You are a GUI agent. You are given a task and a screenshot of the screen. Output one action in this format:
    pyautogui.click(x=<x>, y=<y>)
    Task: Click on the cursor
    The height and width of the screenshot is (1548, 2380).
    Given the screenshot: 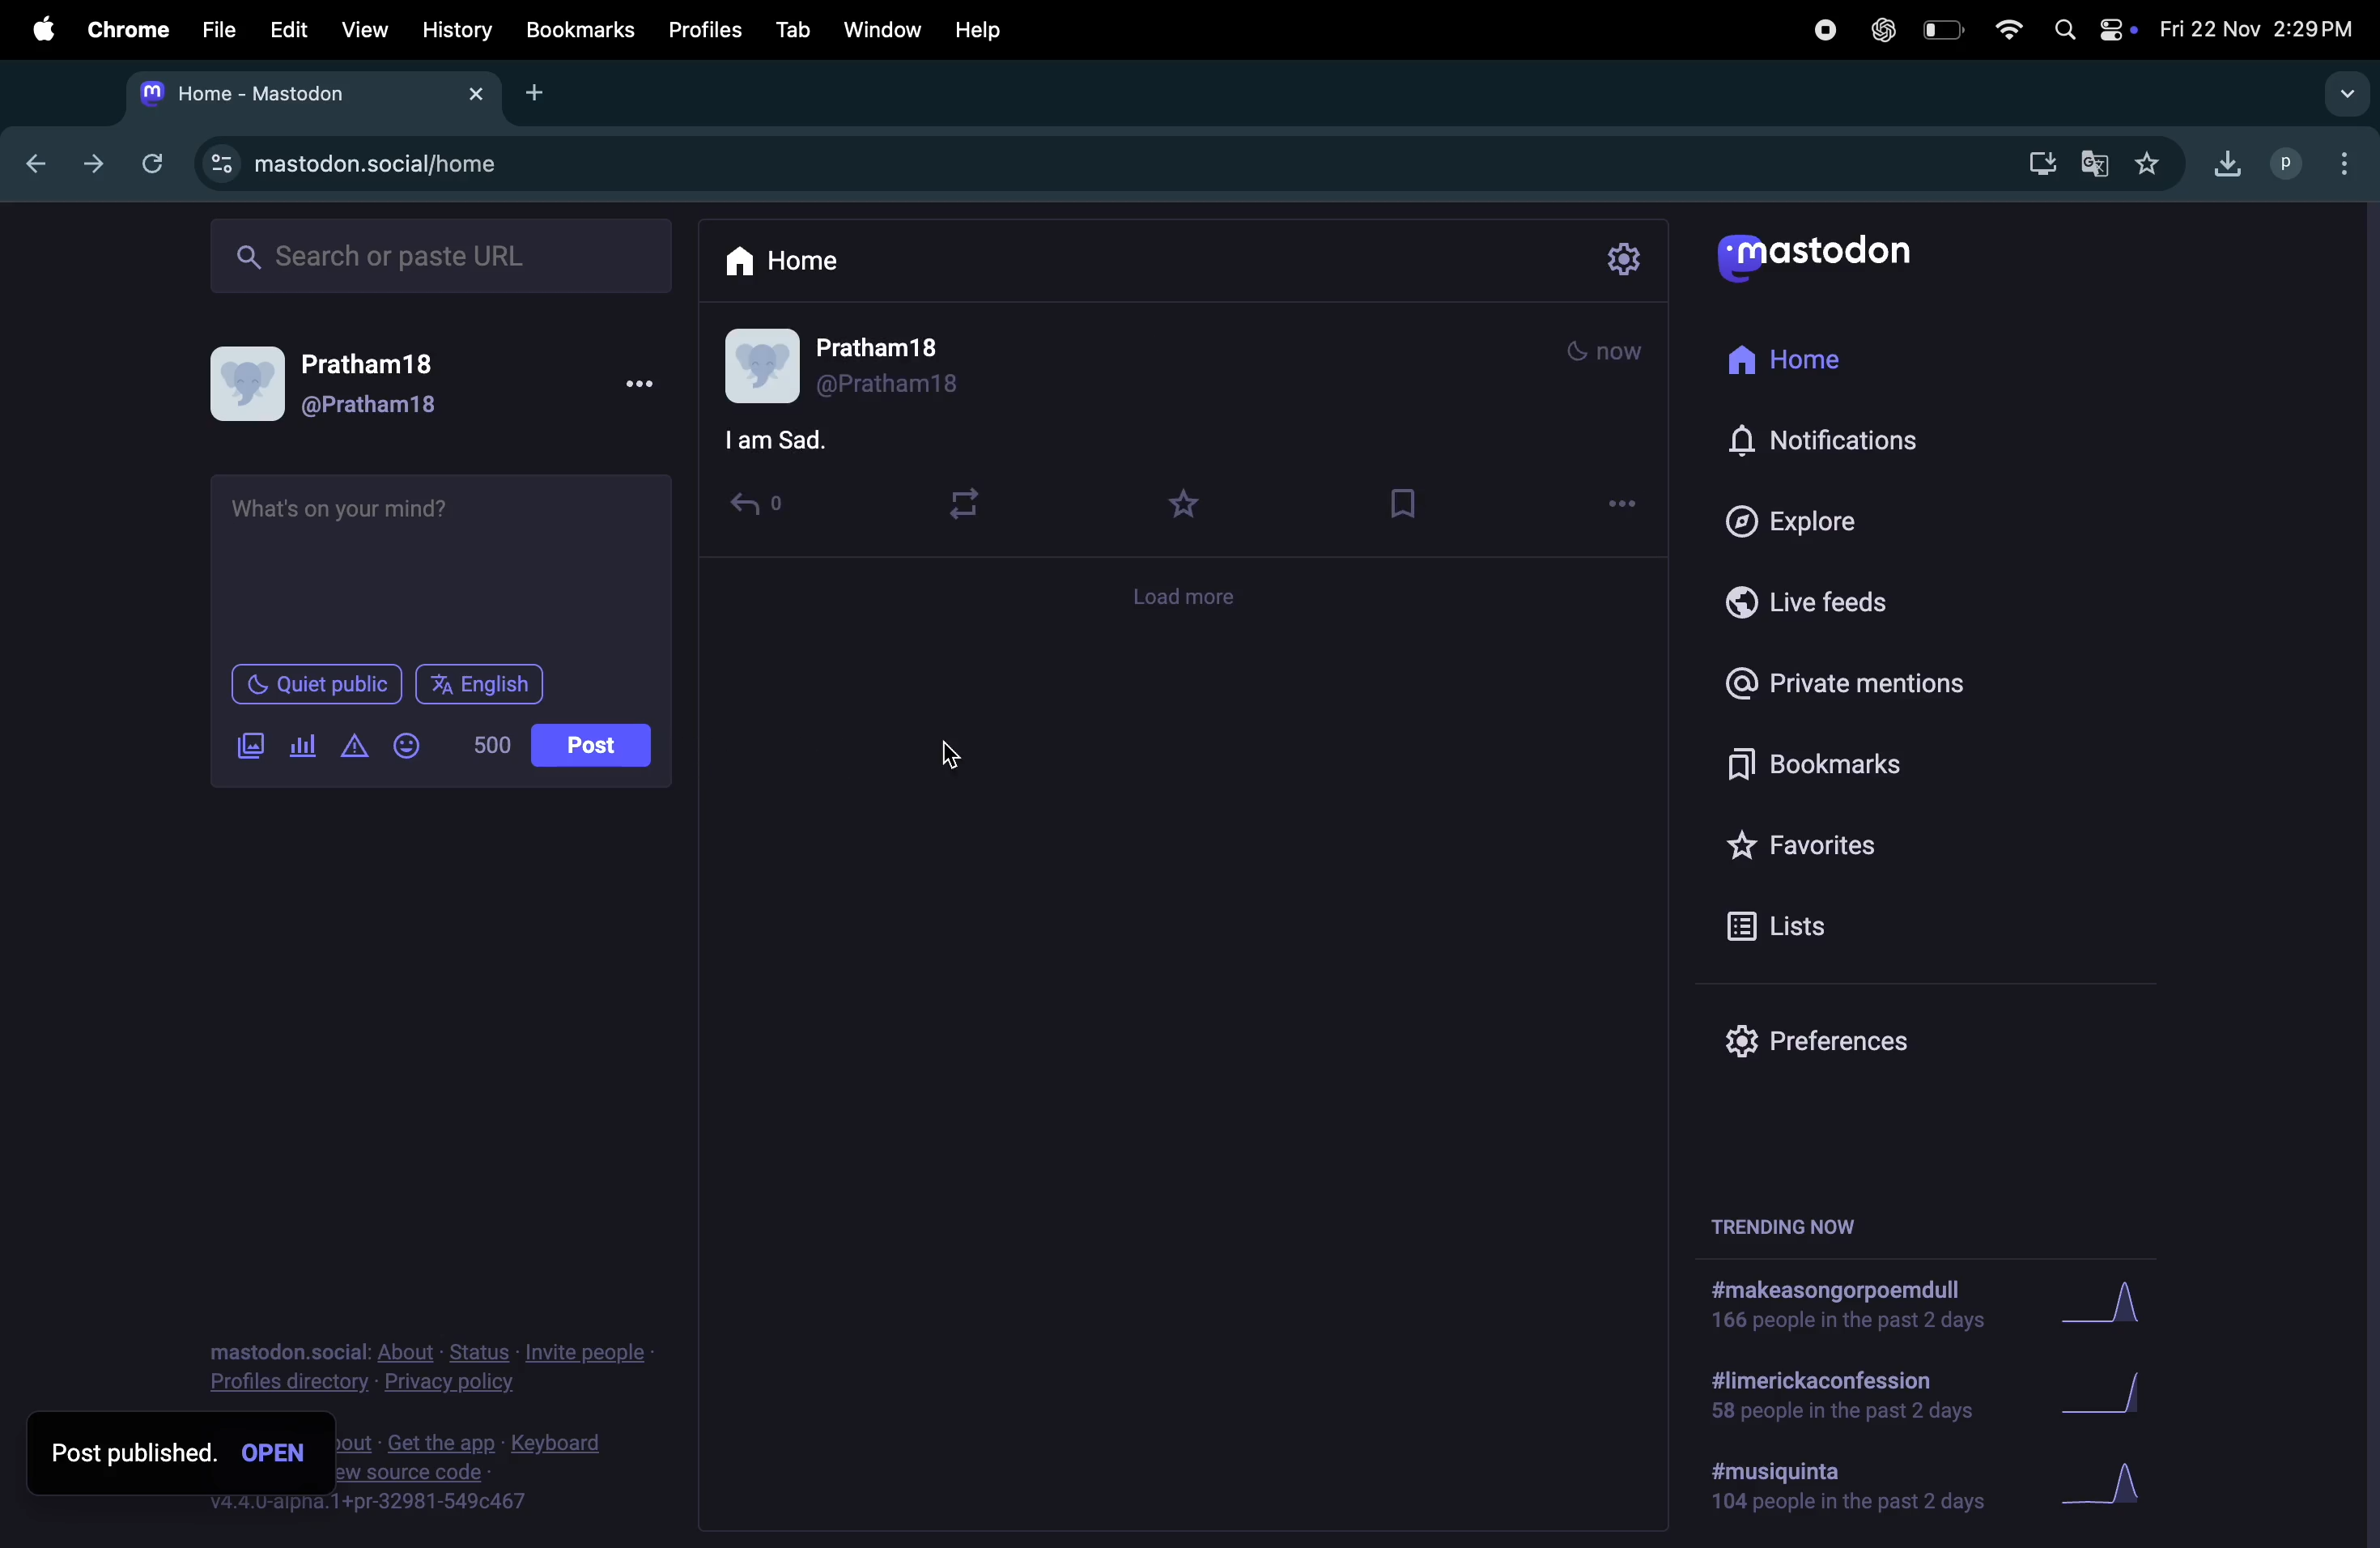 What is the action you would take?
    pyautogui.click(x=959, y=760)
    